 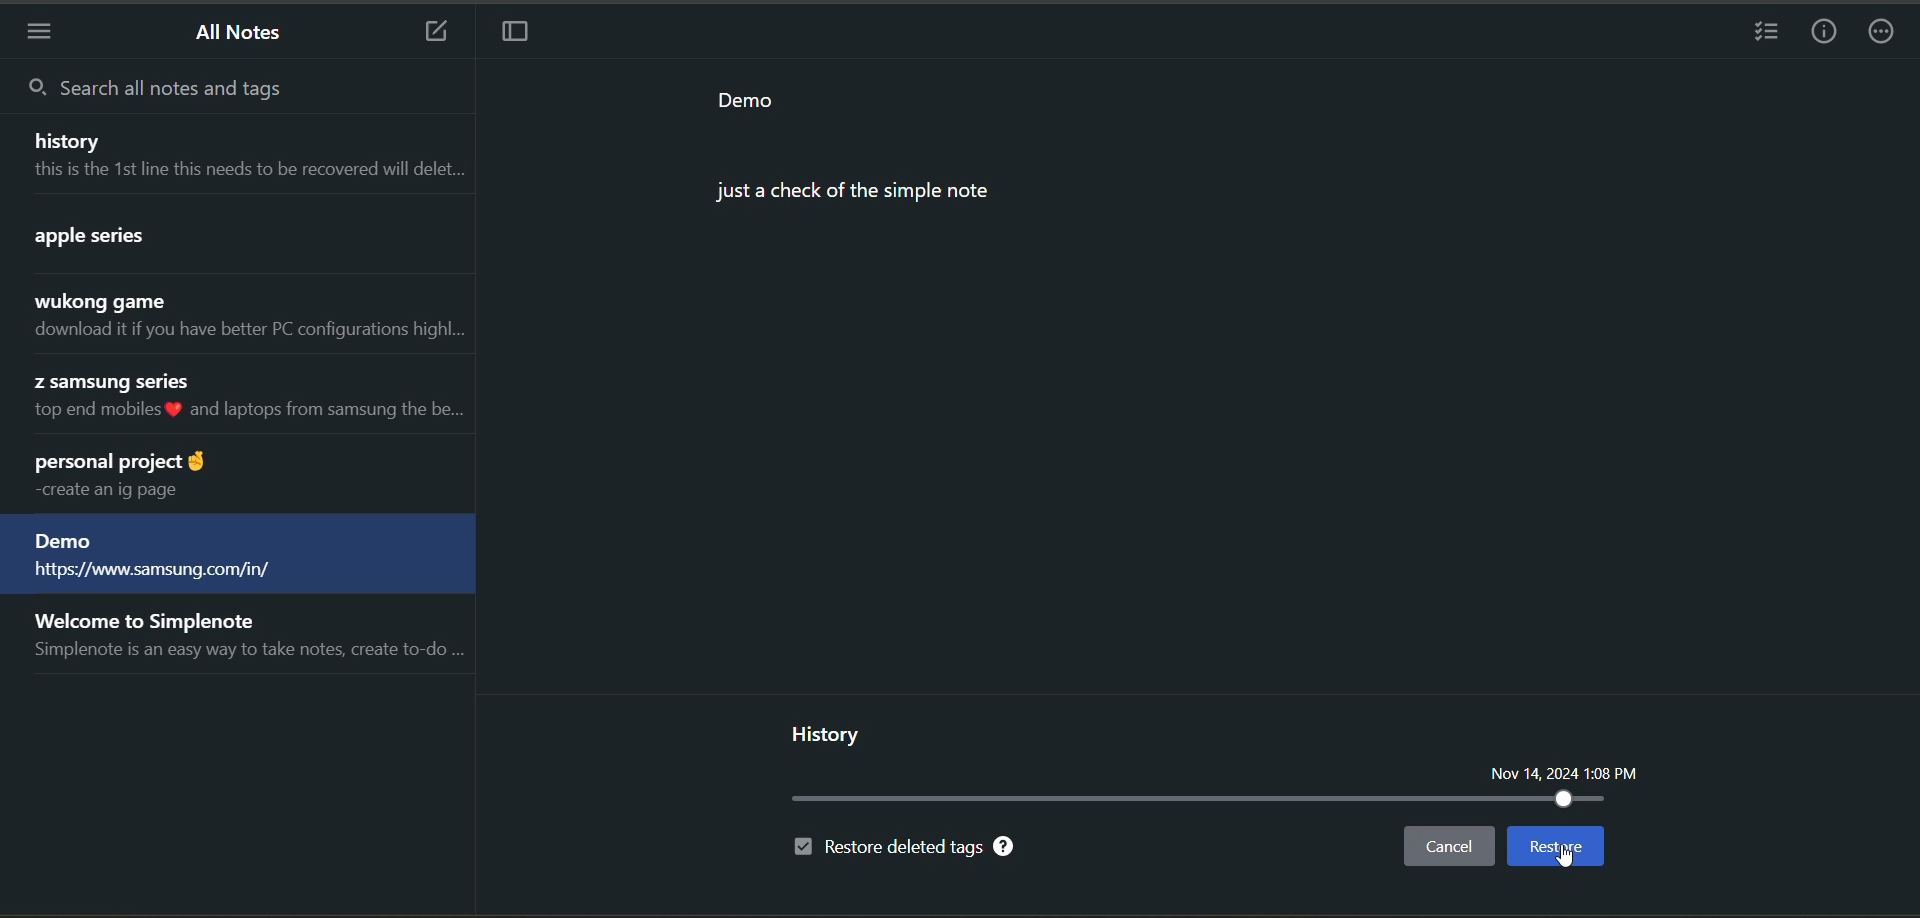 What do you see at coordinates (1887, 34) in the screenshot?
I see `actions` at bounding box center [1887, 34].